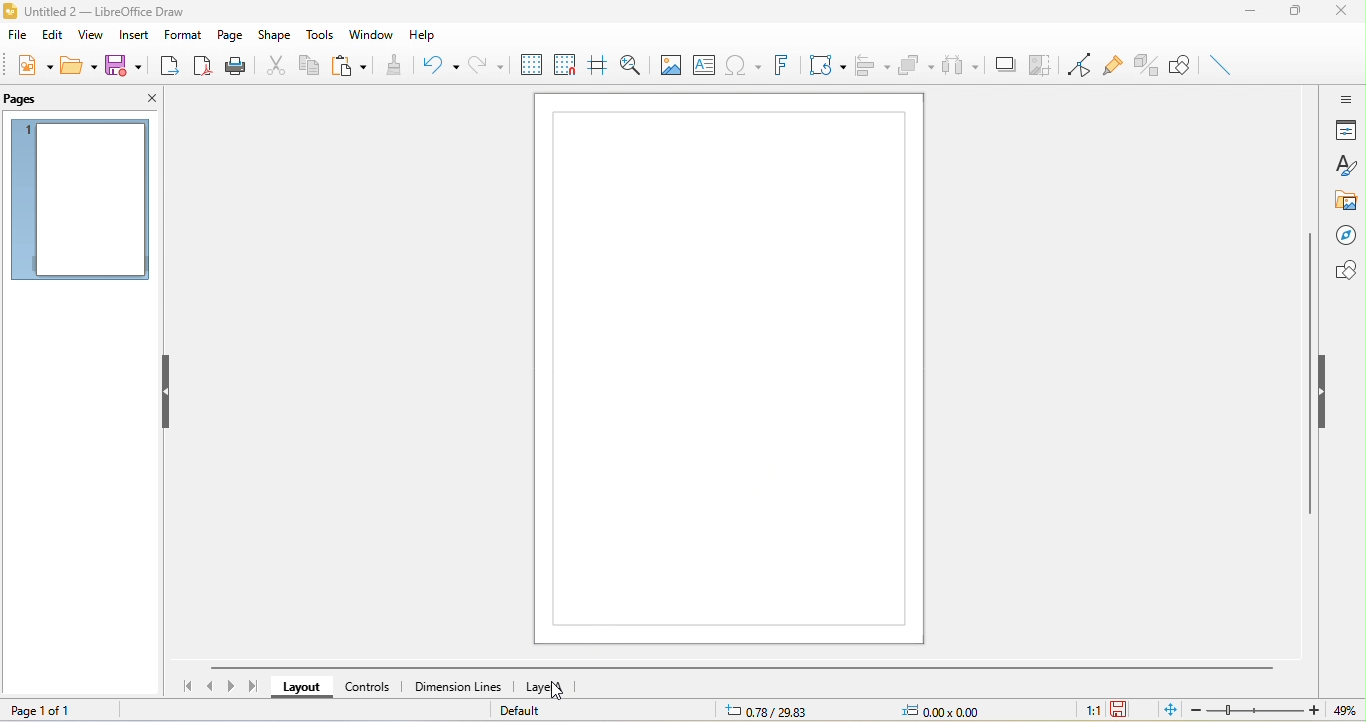  What do you see at coordinates (565, 68) in the screenshot?
I see `snap to grid` at bounding box center [565, 68].